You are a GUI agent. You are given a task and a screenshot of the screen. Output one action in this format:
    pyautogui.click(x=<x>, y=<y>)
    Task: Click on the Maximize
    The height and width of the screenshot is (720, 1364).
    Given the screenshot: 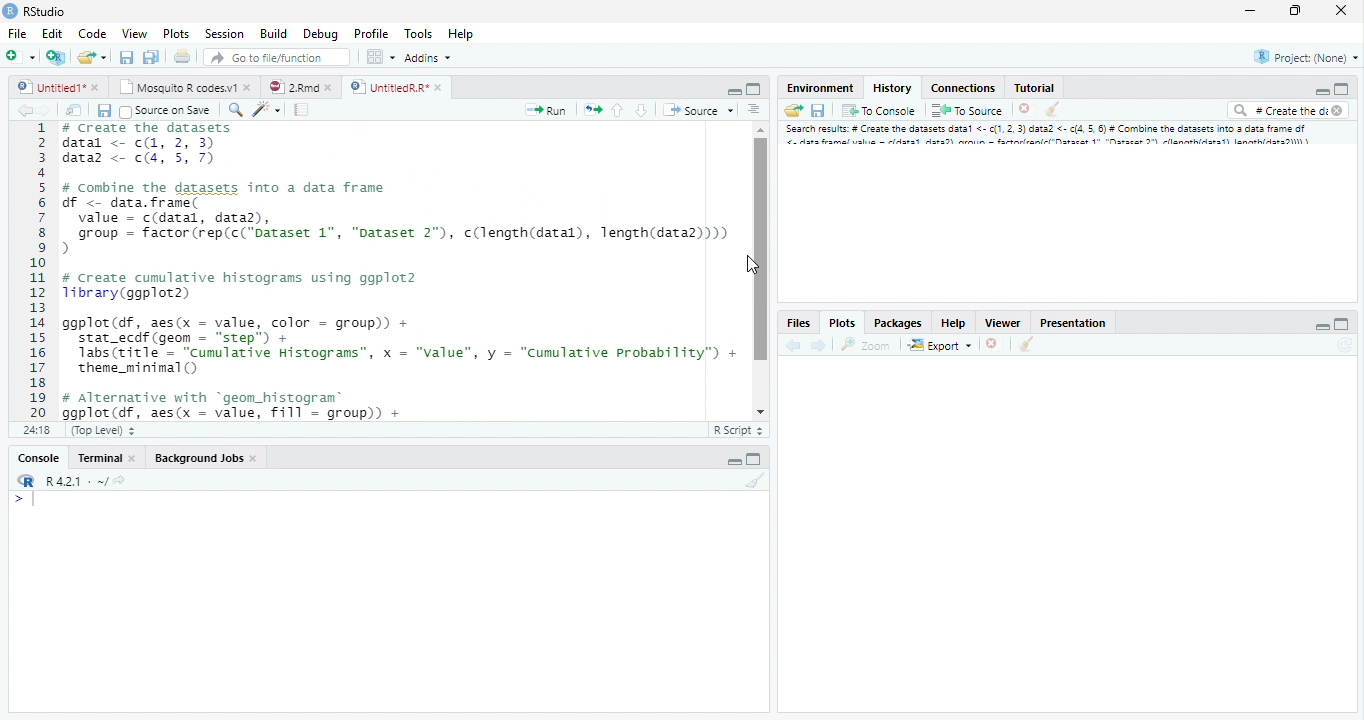 What is the action you would take?
    pyautogui.click(x=754, y=88)
    